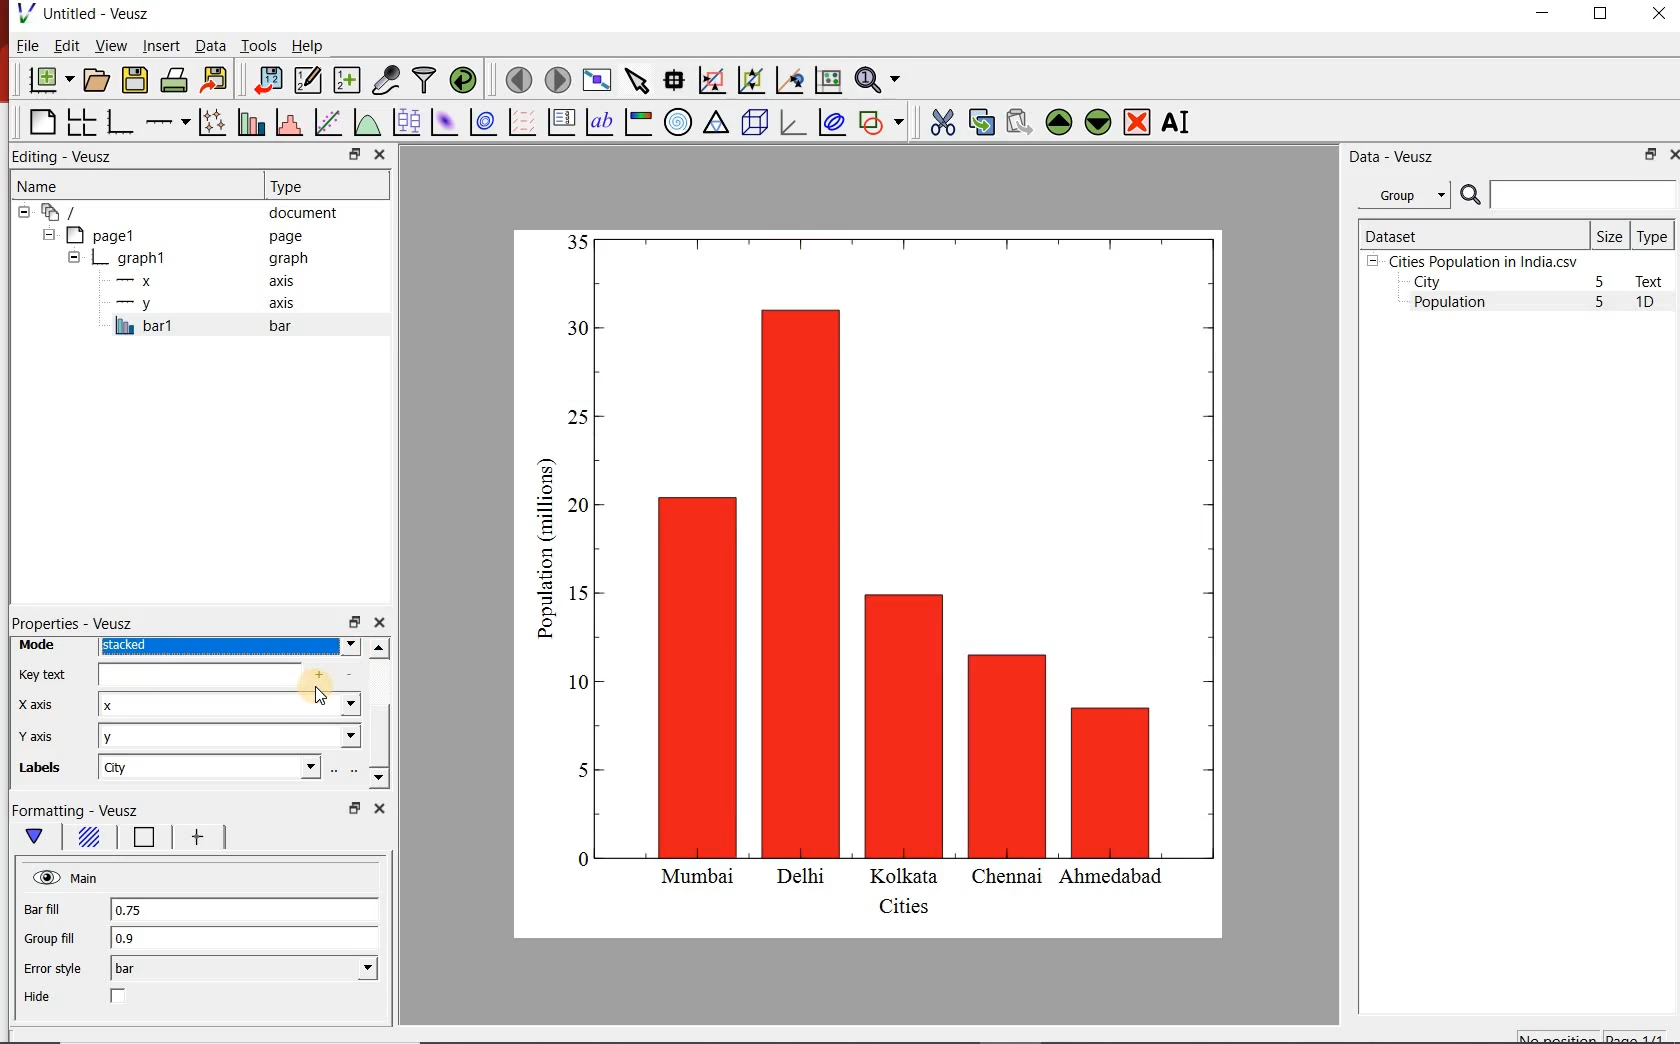  I want to click on plot a 2d dataset as an image, so click(442, 120).